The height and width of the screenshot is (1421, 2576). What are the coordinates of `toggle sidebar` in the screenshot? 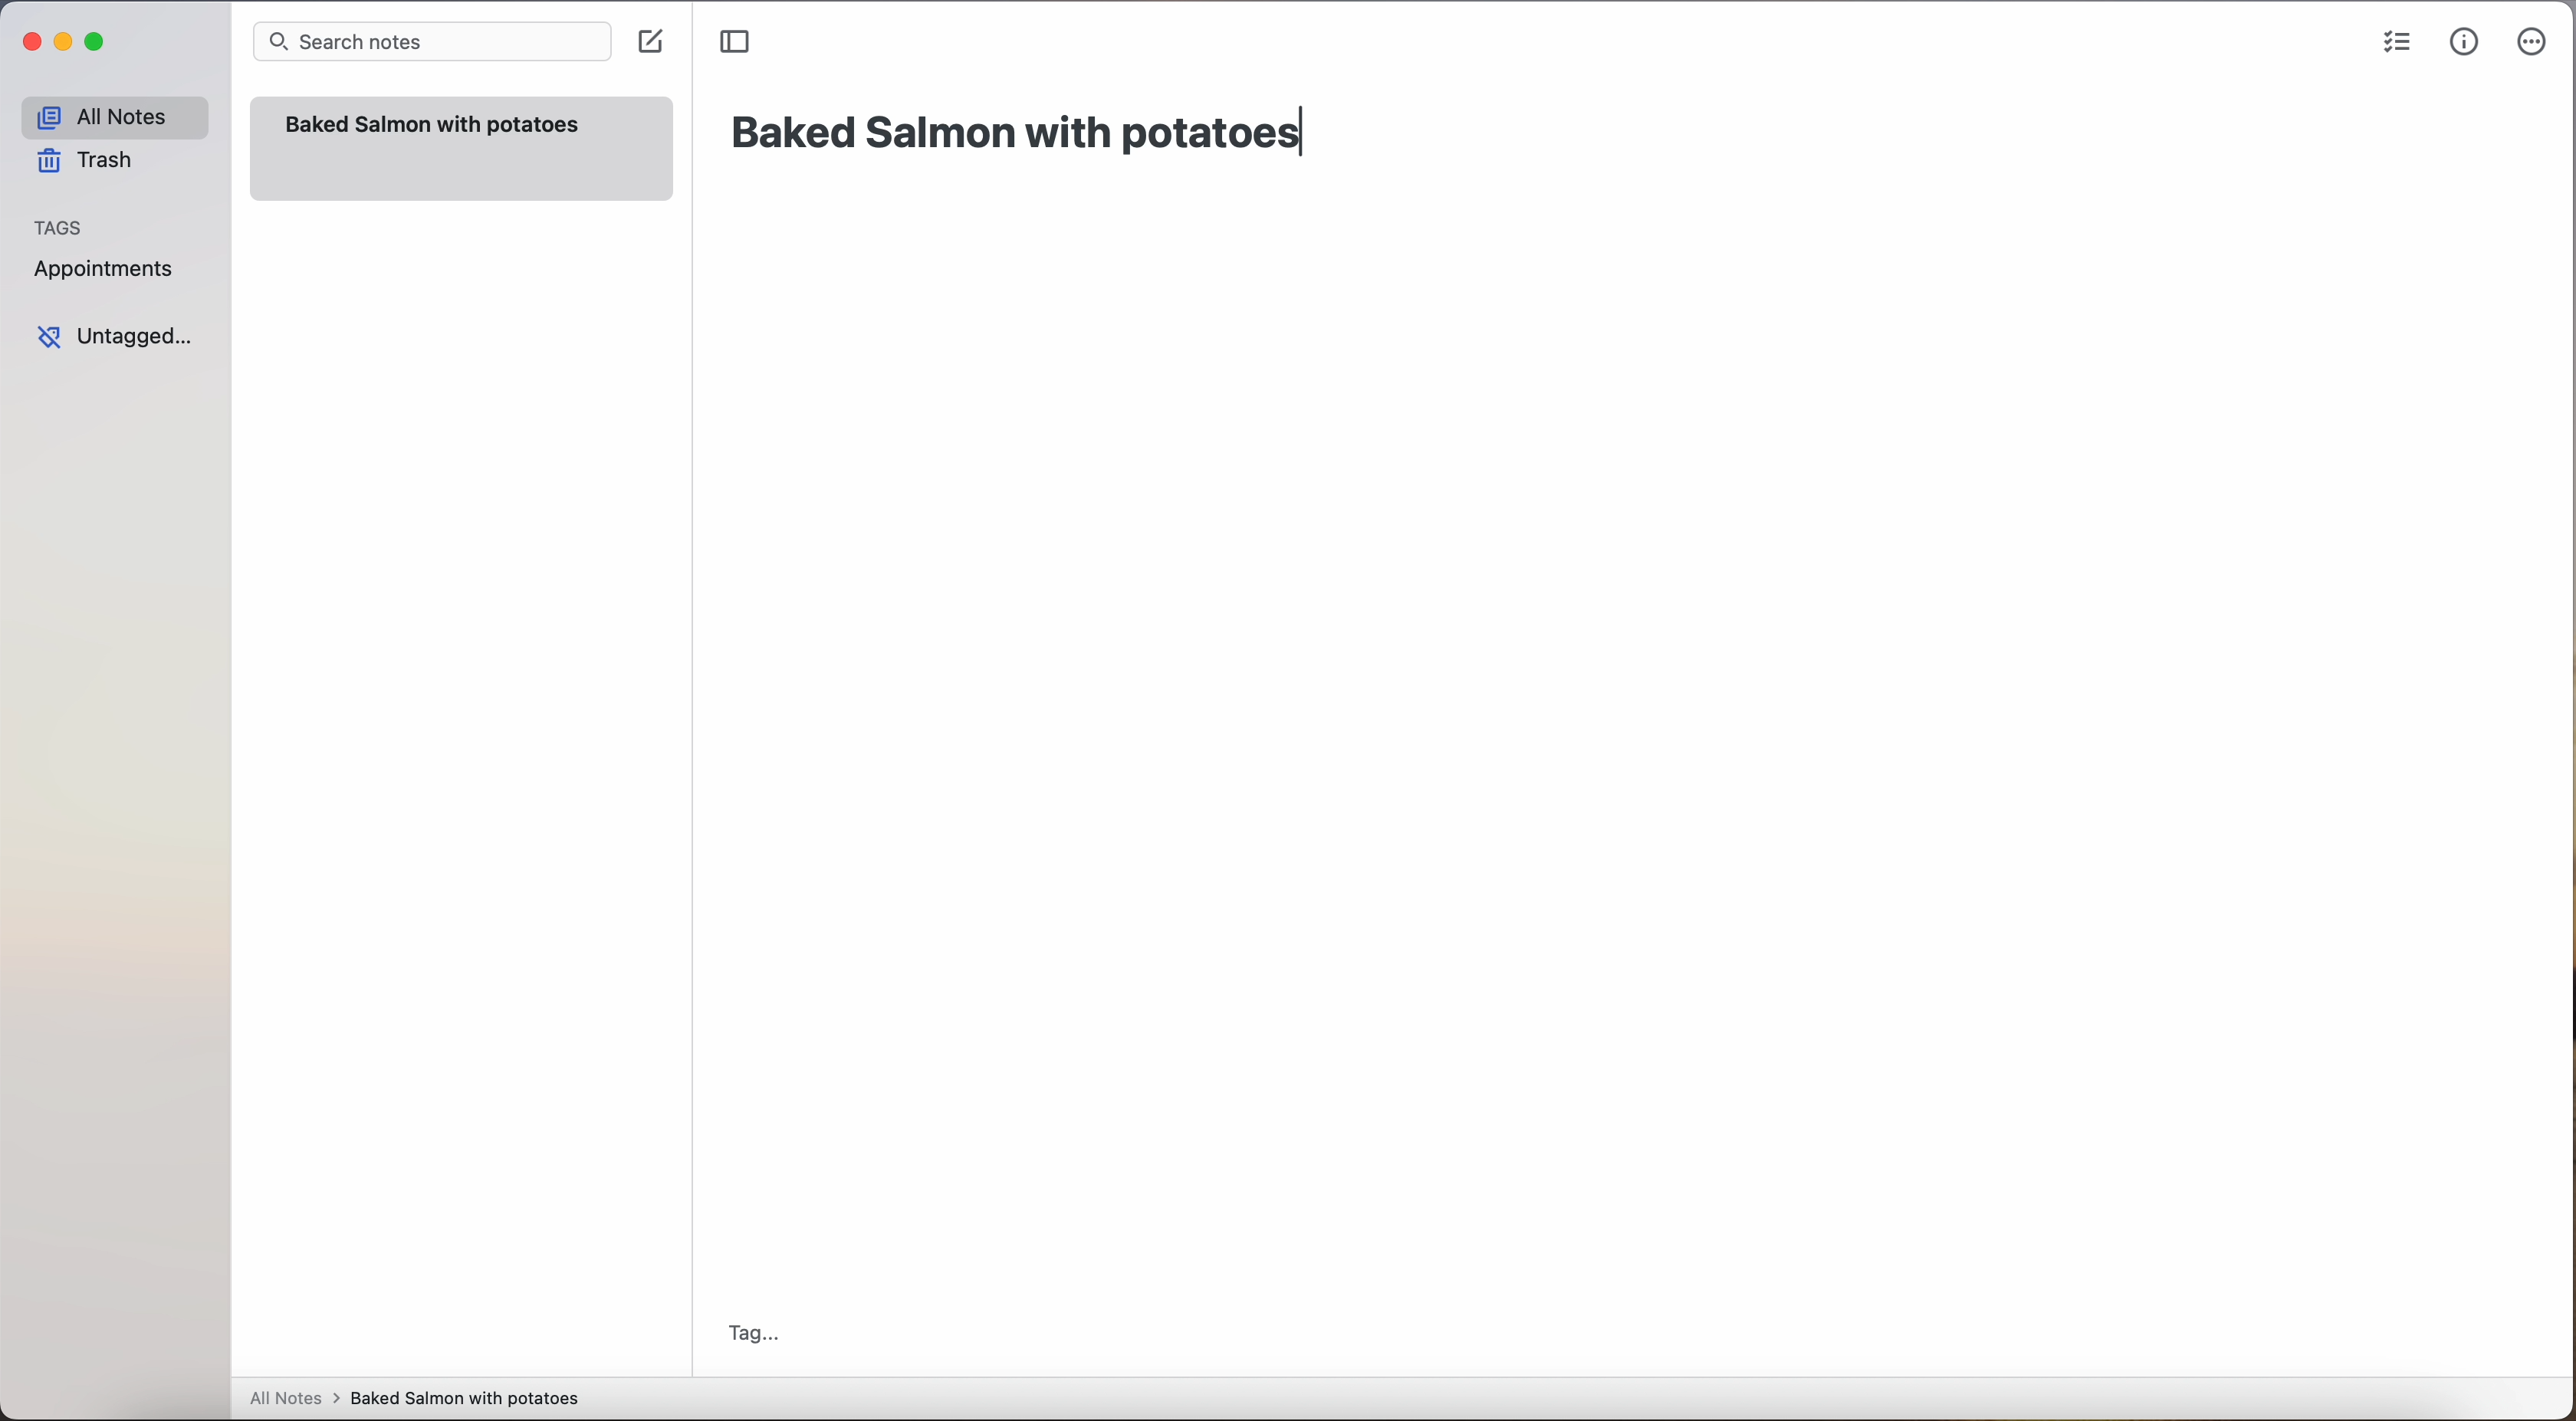 It's located at (737, 43).